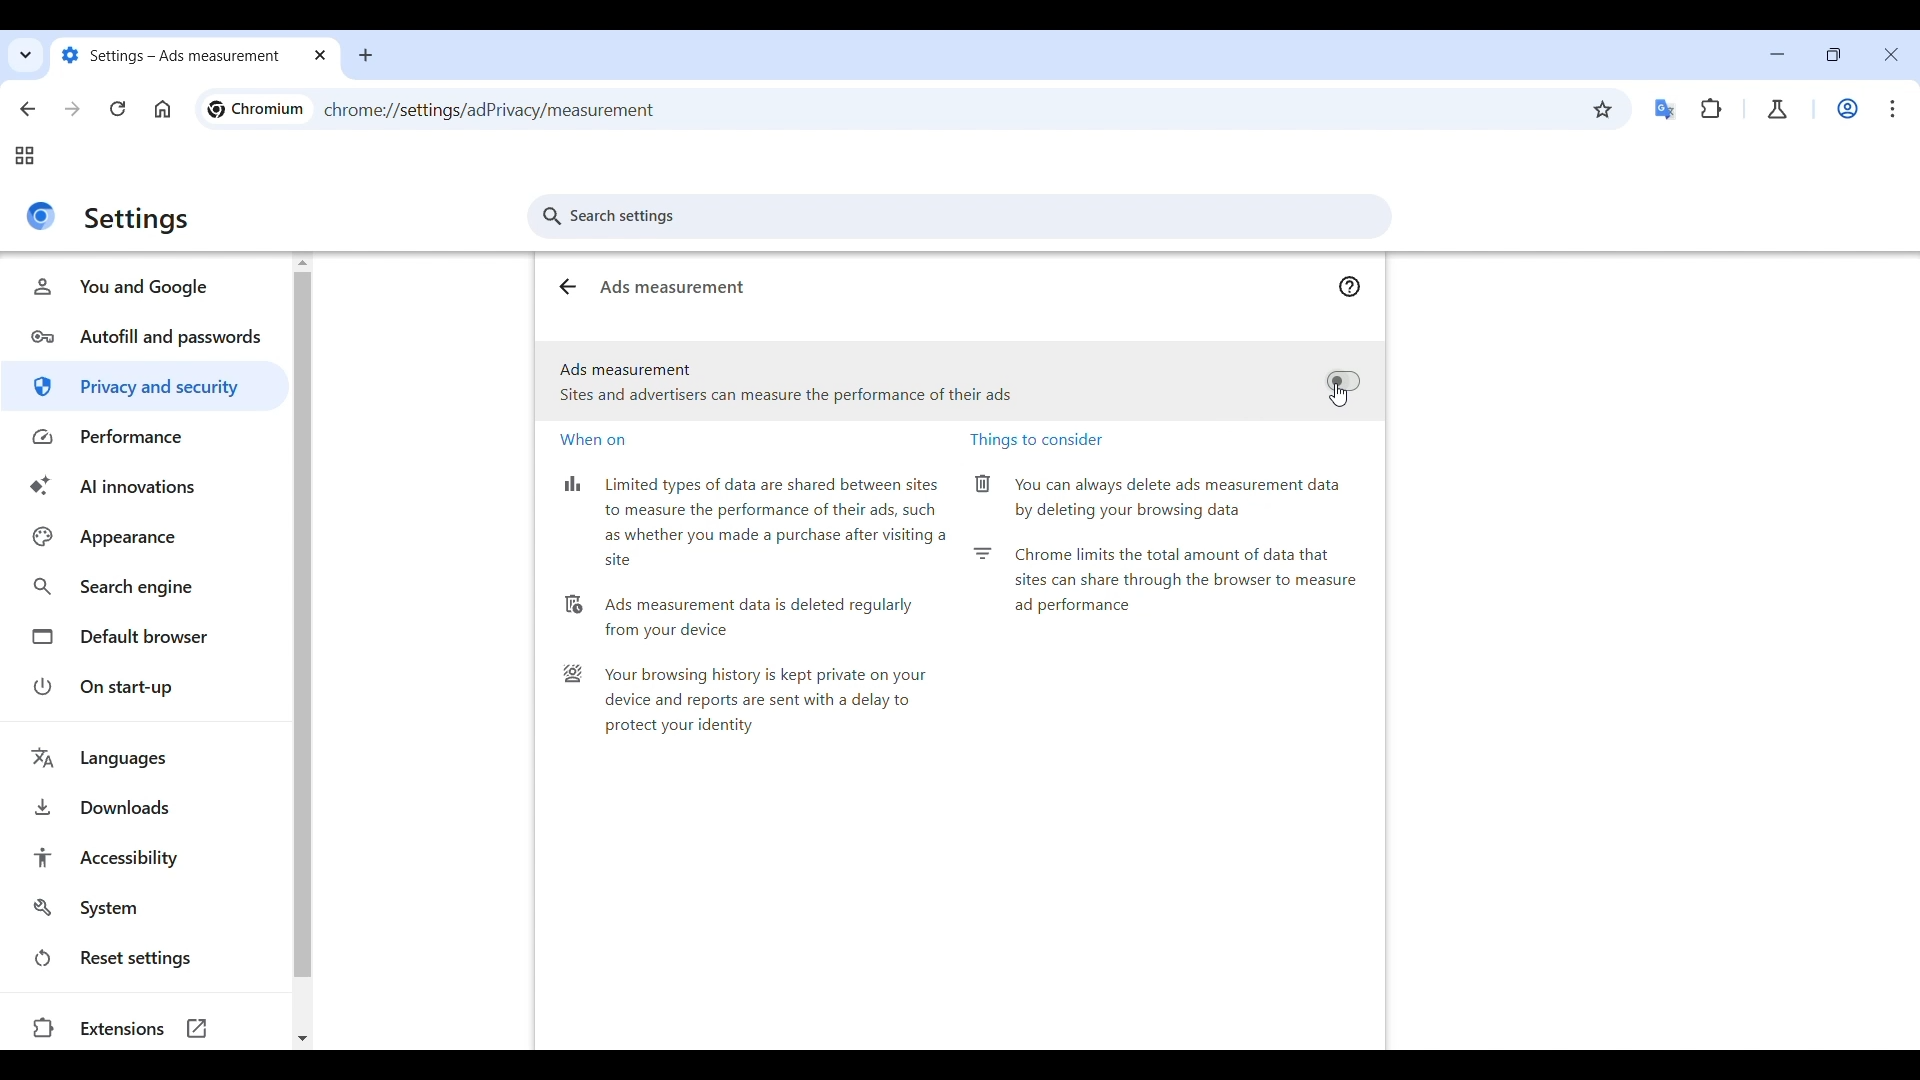 This screenshot has width=1920, height=1080. What do you see at coordinates (143, 537) in the screenshot?
I see `Appearance` at bounding box center [143, 537].